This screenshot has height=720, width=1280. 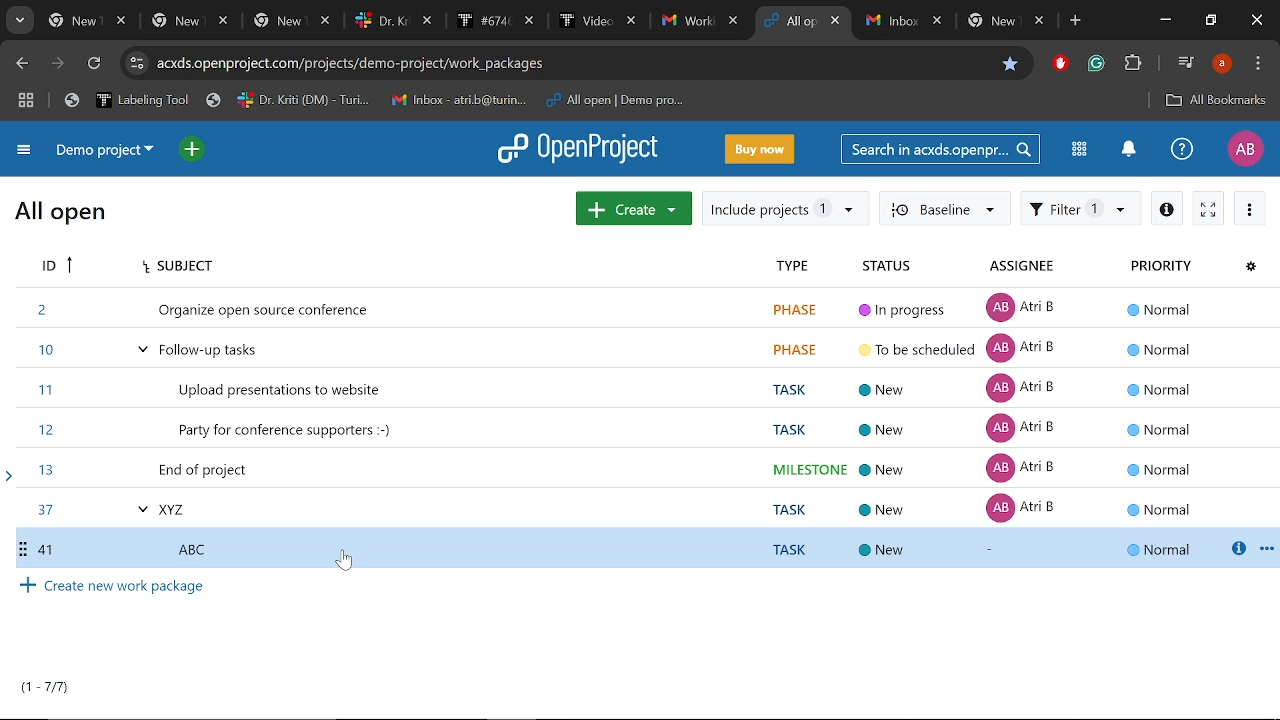 What do you see at coordinates (190, 149) in the screenshot?
I see `Open quick add menu` at bounding box center [190, 149].